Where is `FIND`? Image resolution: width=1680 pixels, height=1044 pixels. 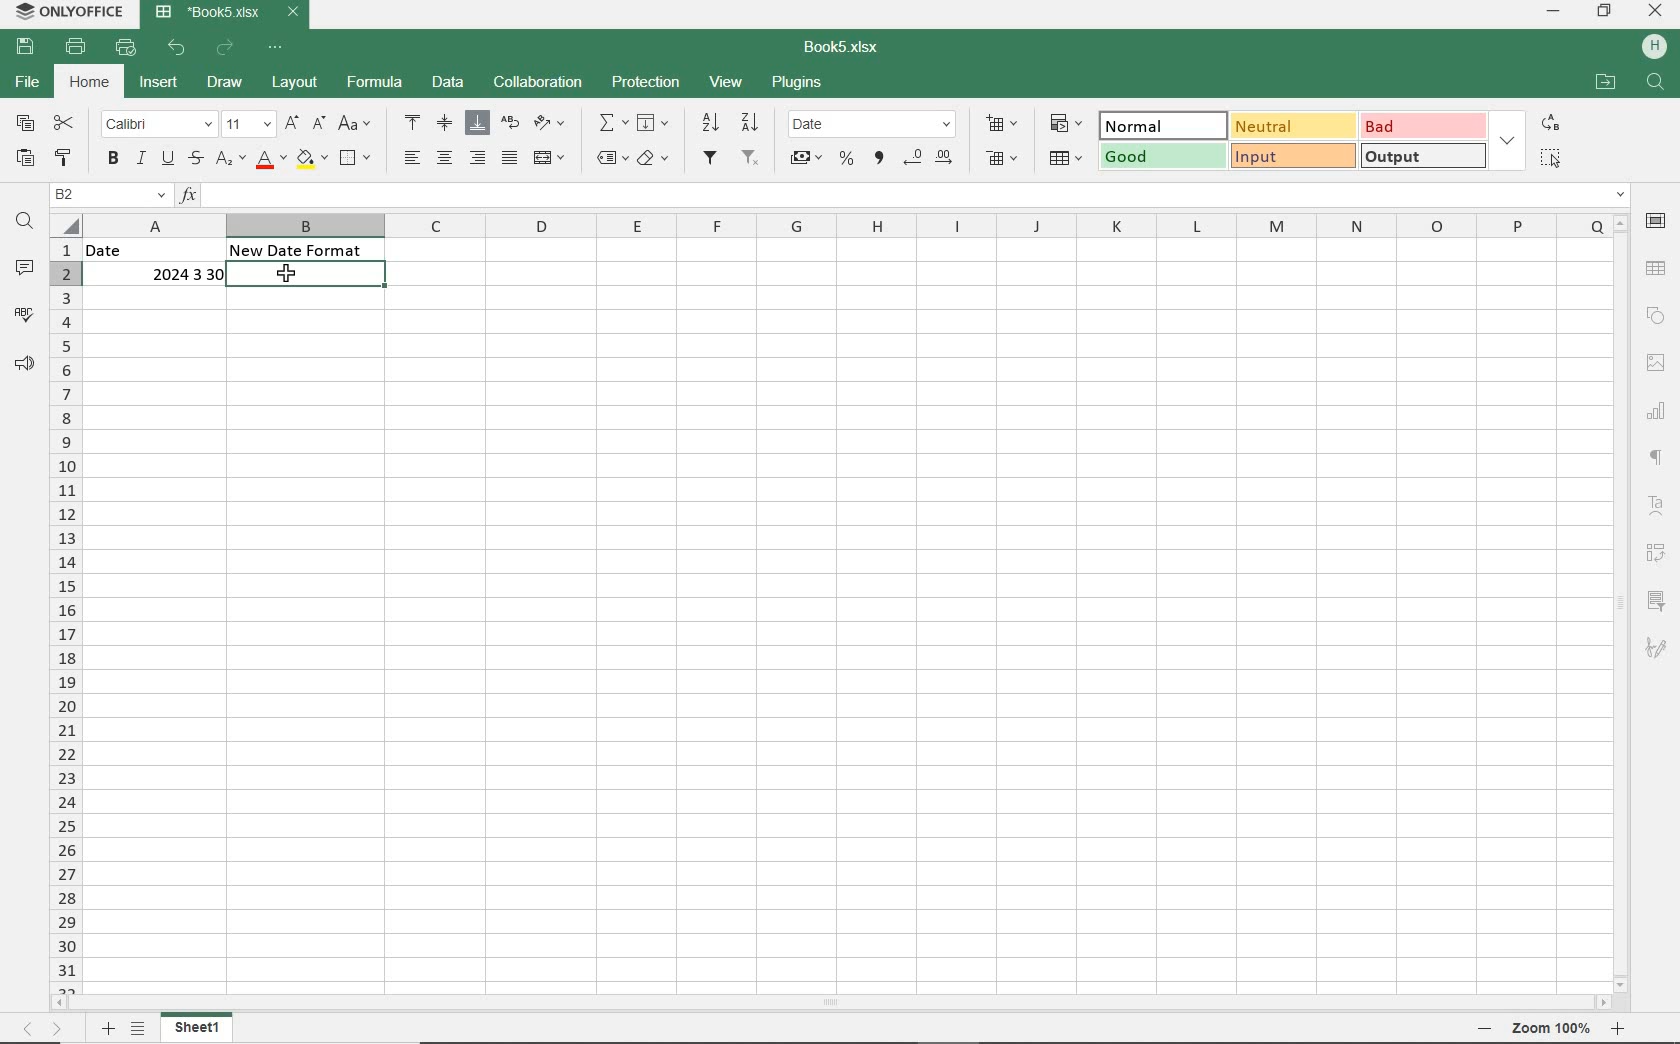
FIND is located at coordinates (26, 226).